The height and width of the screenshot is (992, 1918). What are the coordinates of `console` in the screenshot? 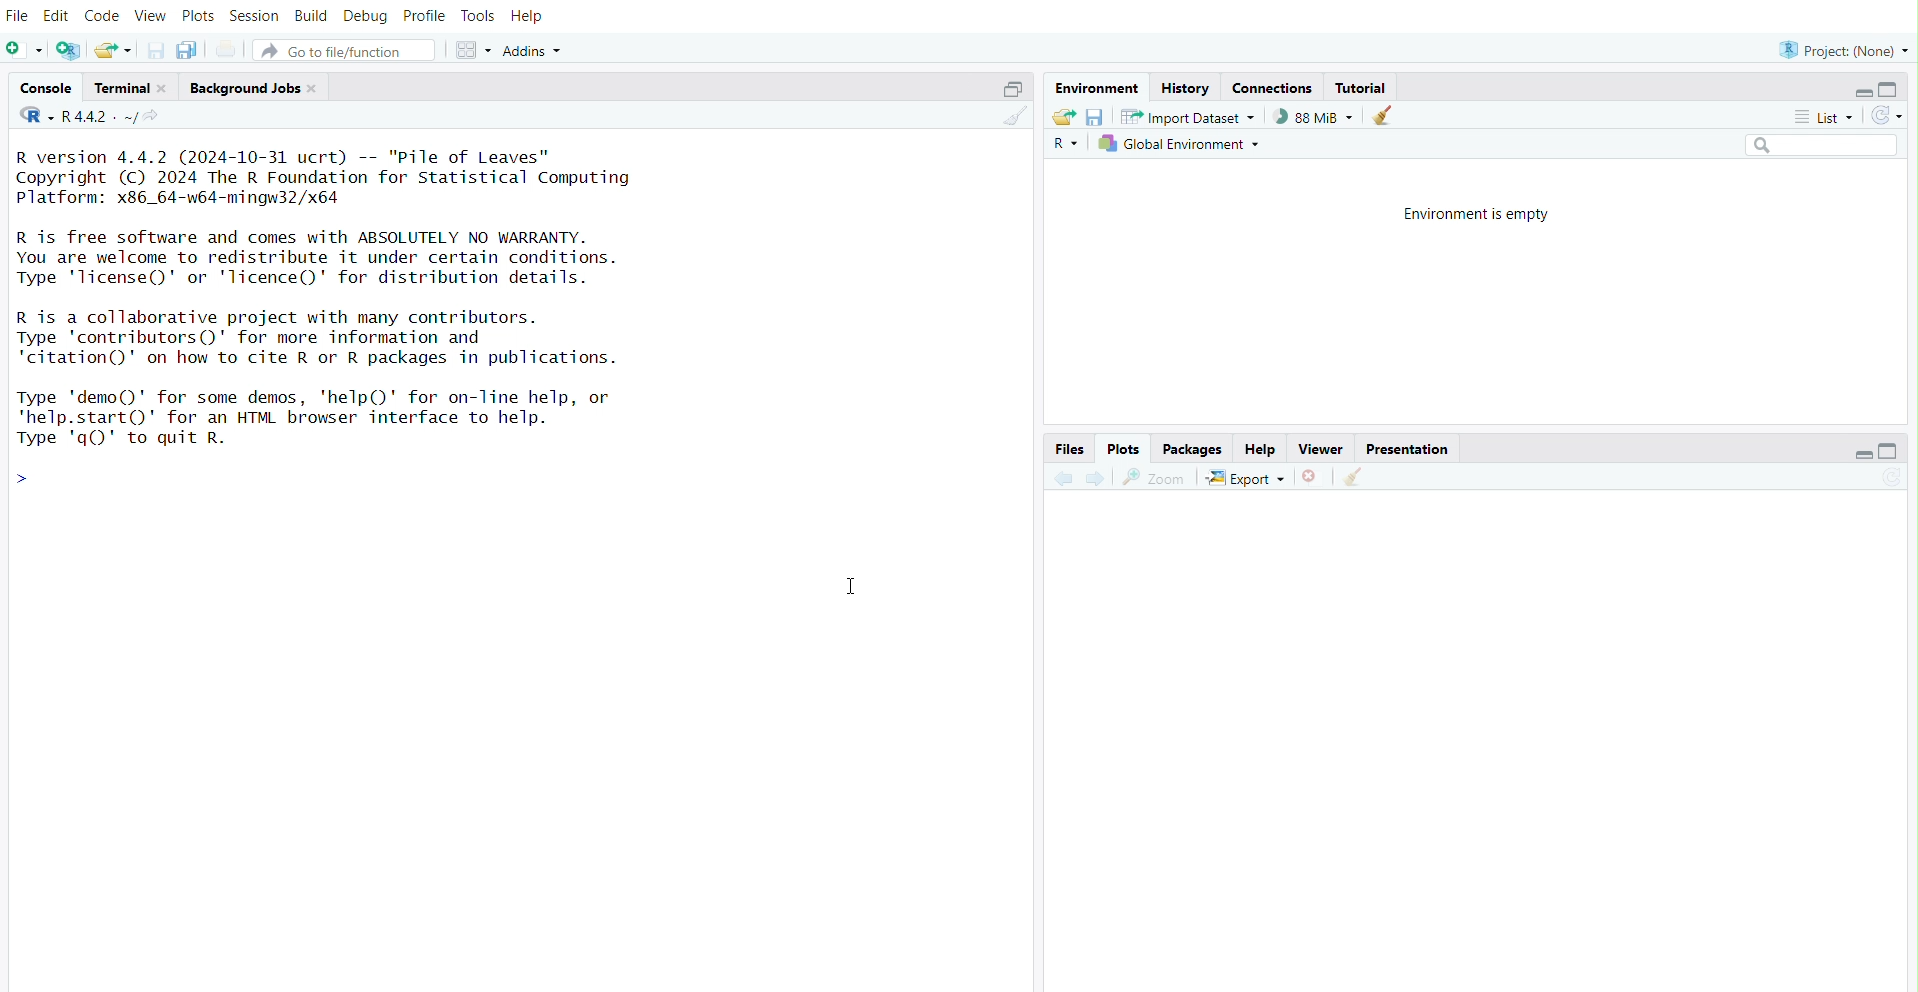 It's located at (38, 85).